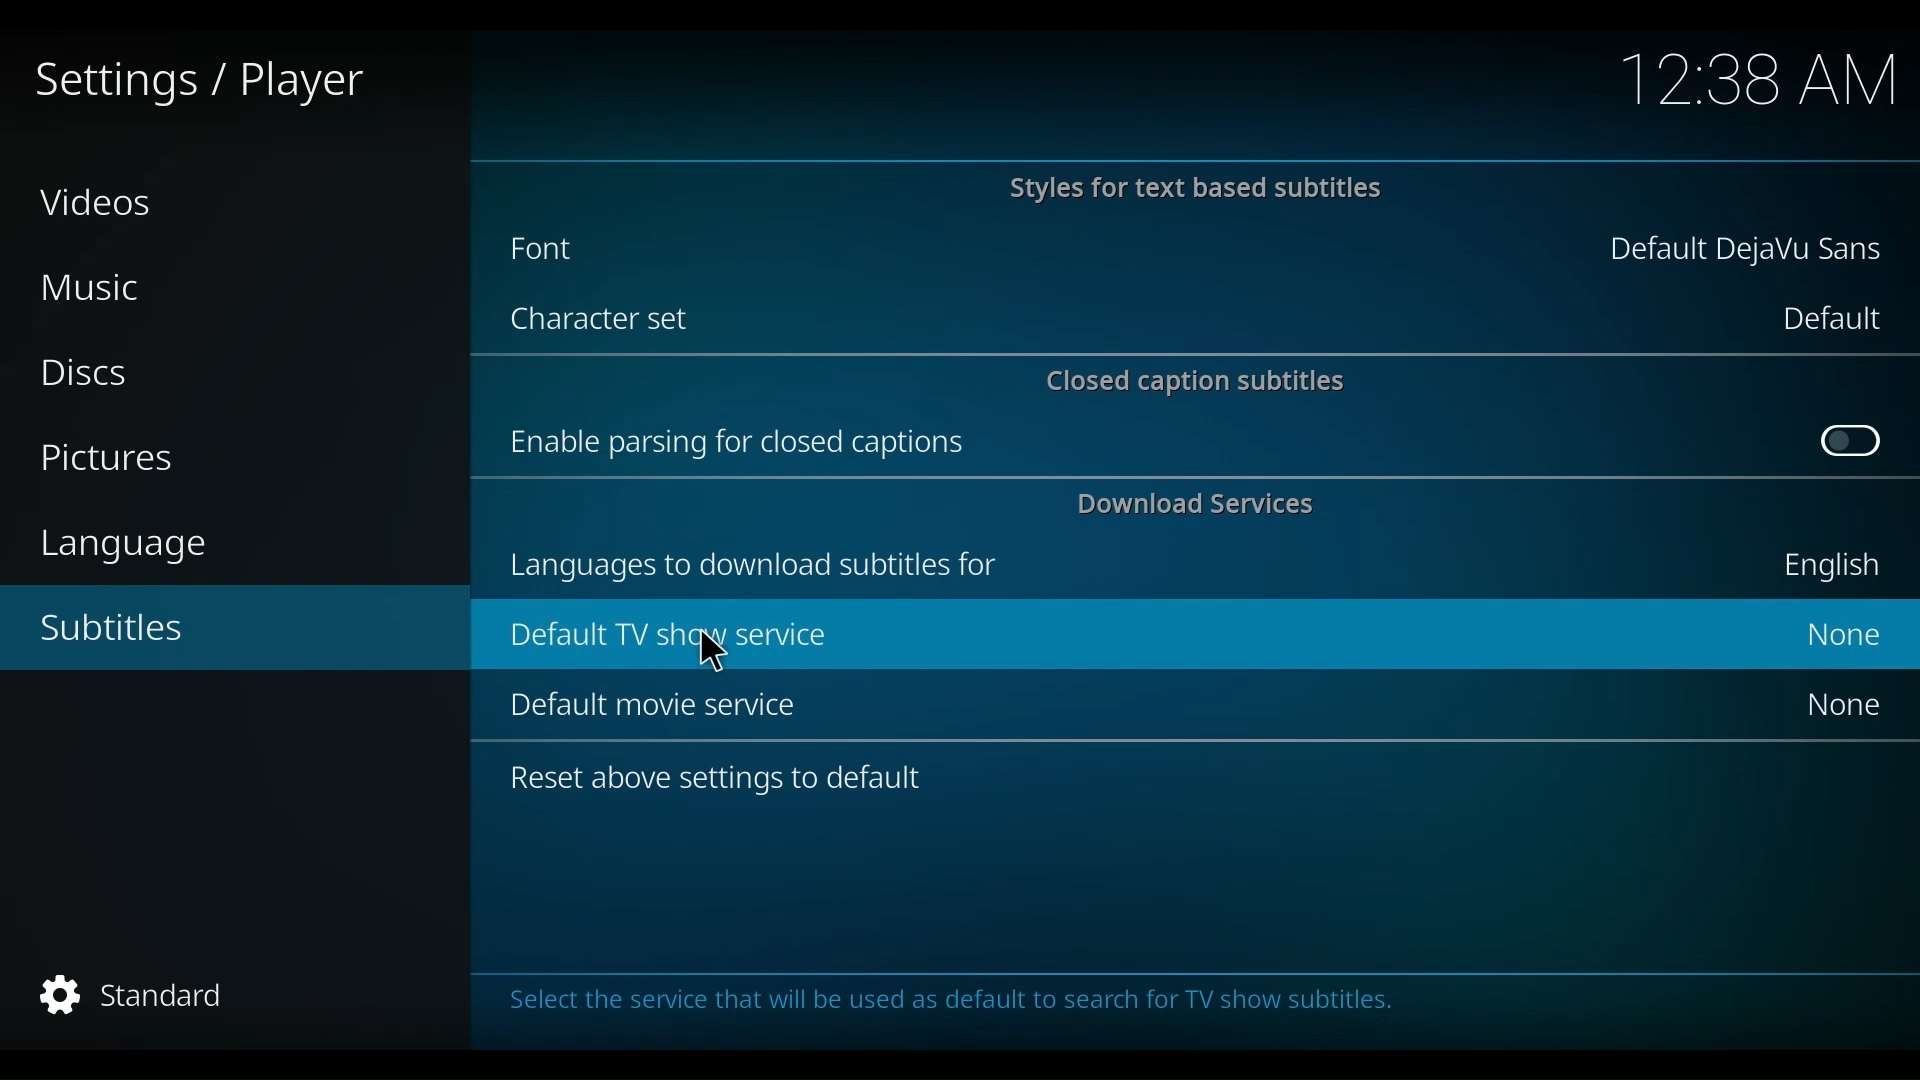 This screenshot has height=1080, width=1920. I want to click on Enable parsing for closed captions, so click(743, 442).